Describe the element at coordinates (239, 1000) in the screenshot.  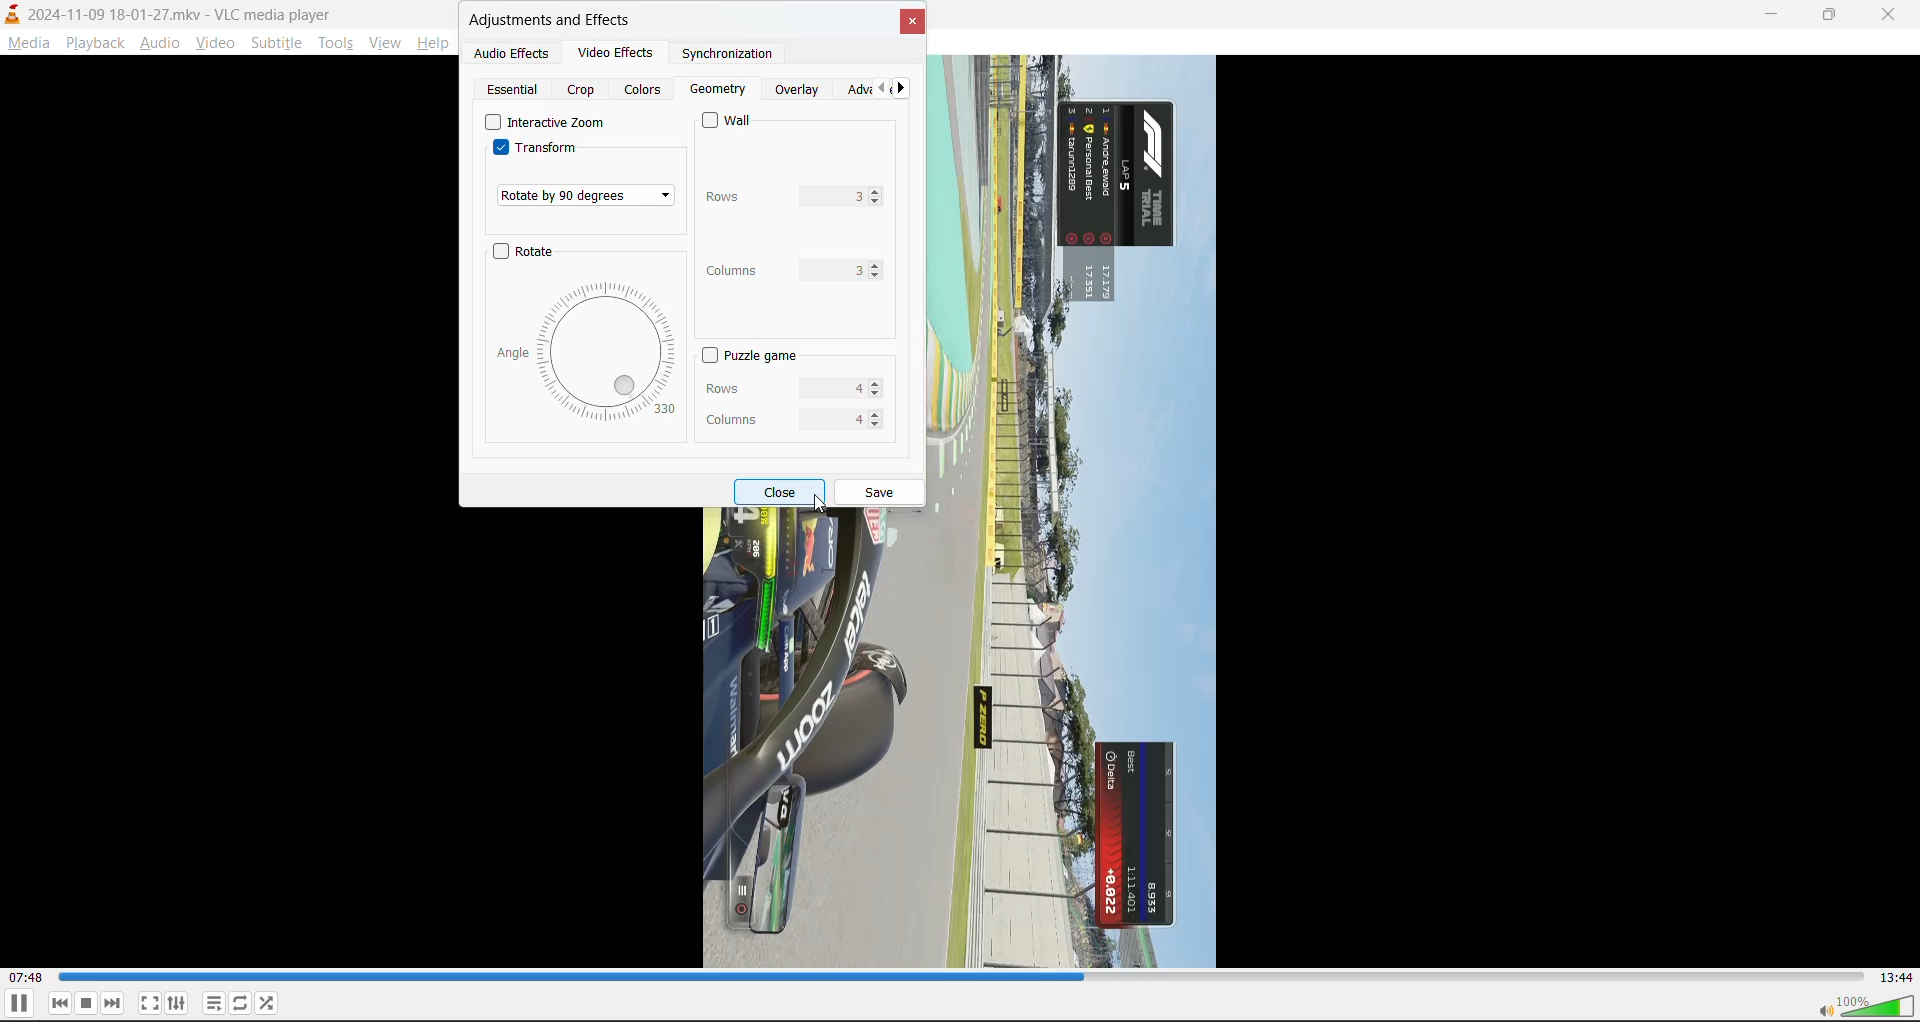
I see `loop` at that location.